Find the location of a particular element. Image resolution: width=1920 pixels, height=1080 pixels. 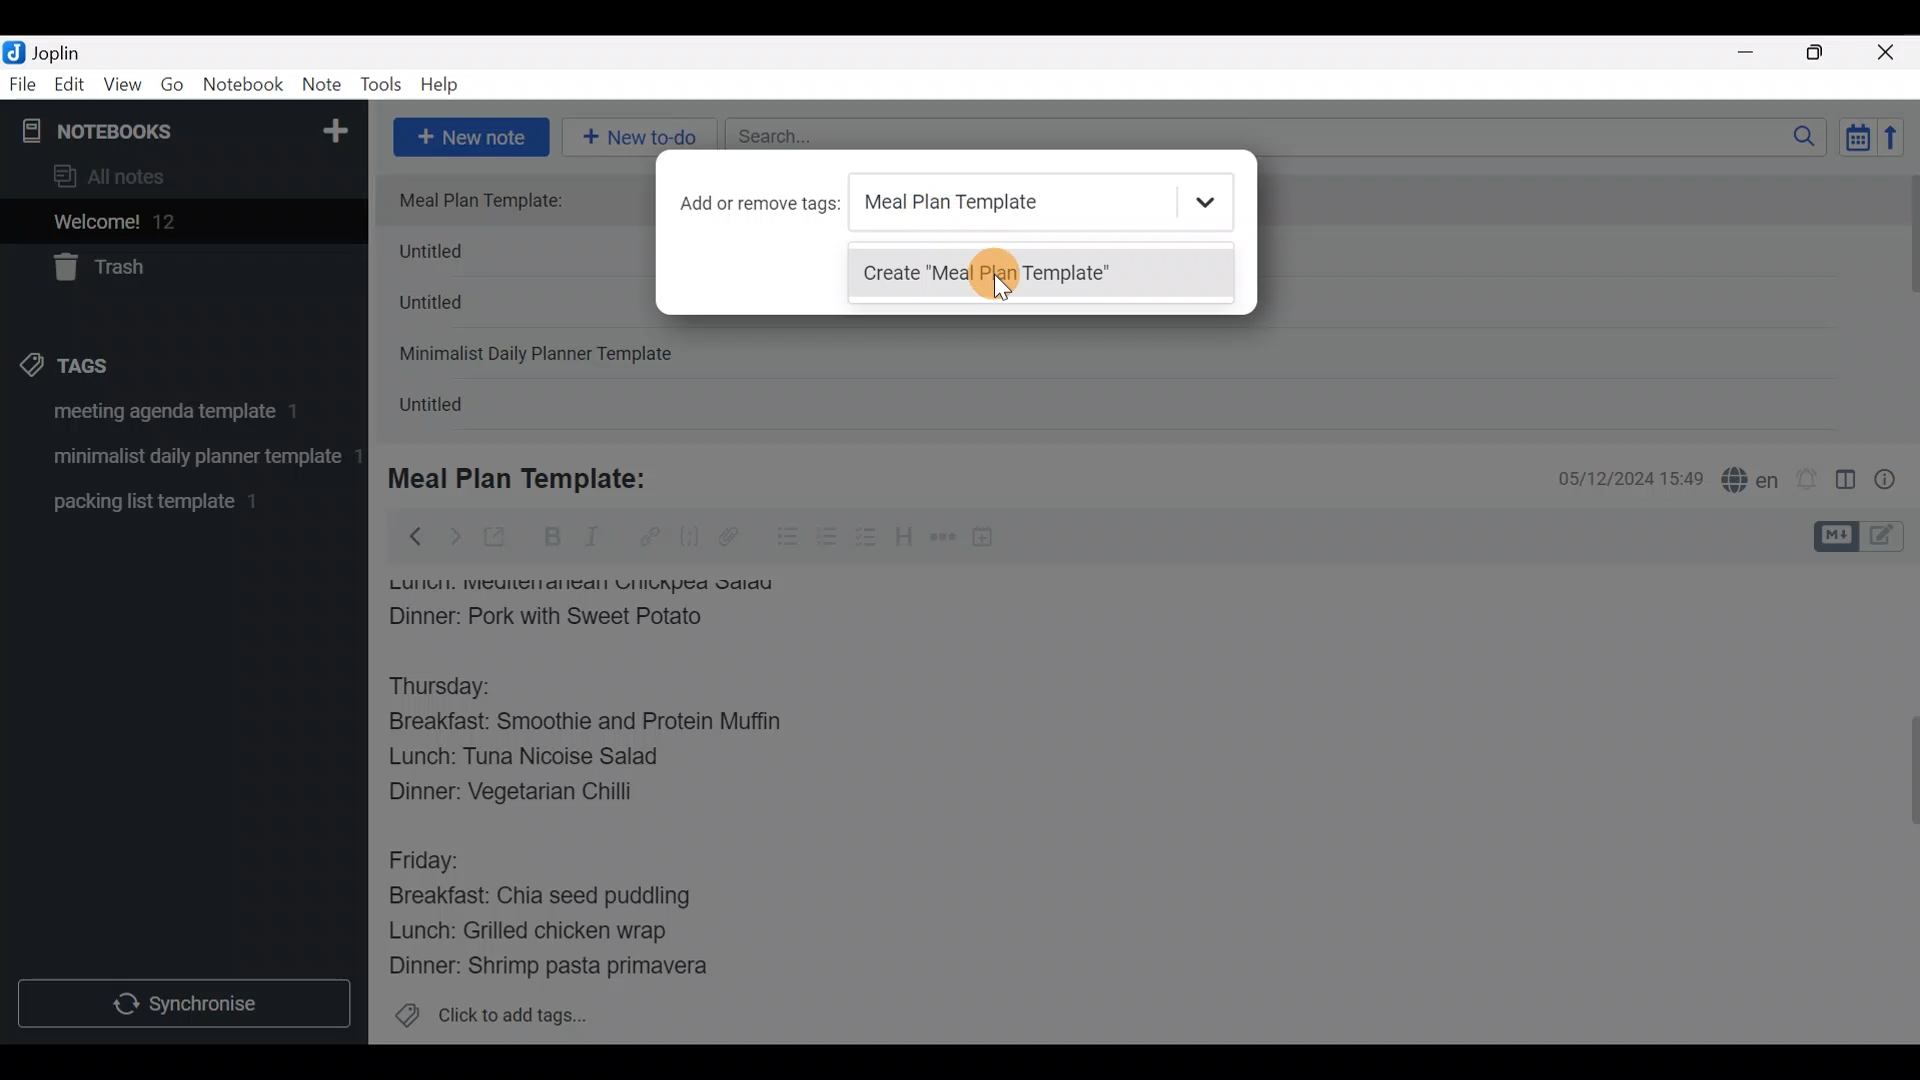

Lunch: Tuna Nicoise Salad is located at coordinates (541, 761).